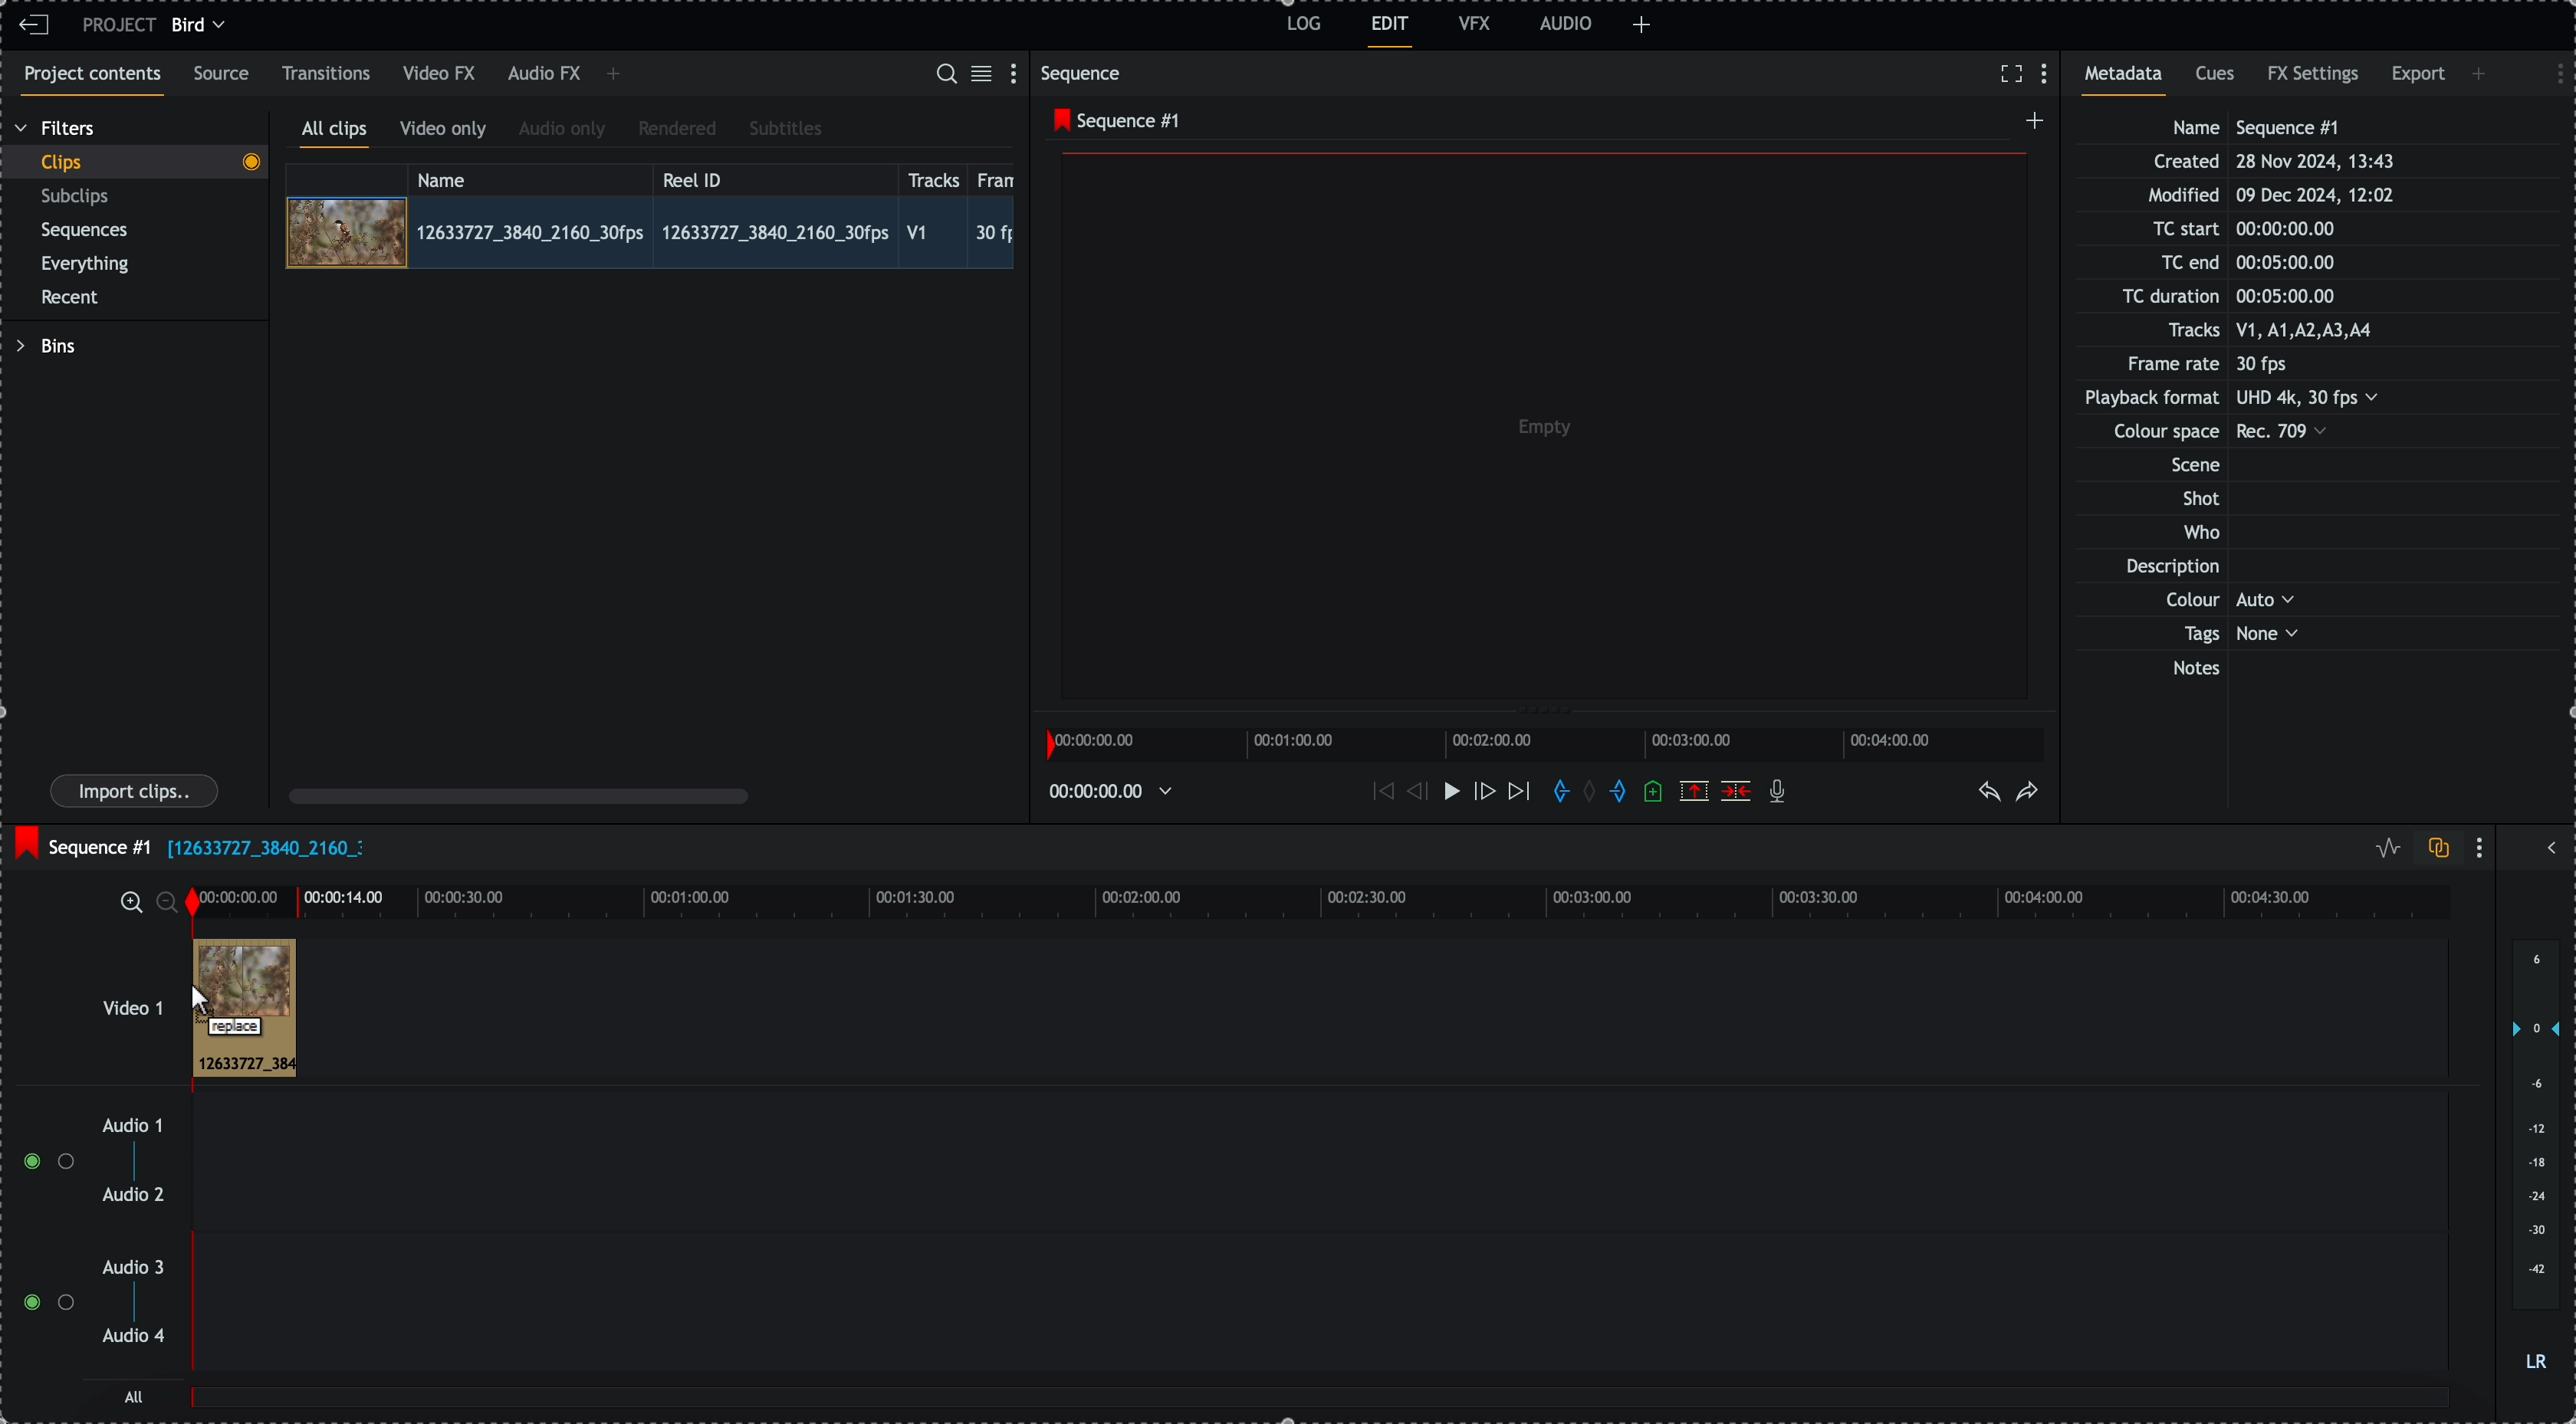 The height and width of the screenshot is (1424, 2576). What do you see at coordinates (45, 346) in the screenshot?
I see `bins` at bounding box center [45, 346].